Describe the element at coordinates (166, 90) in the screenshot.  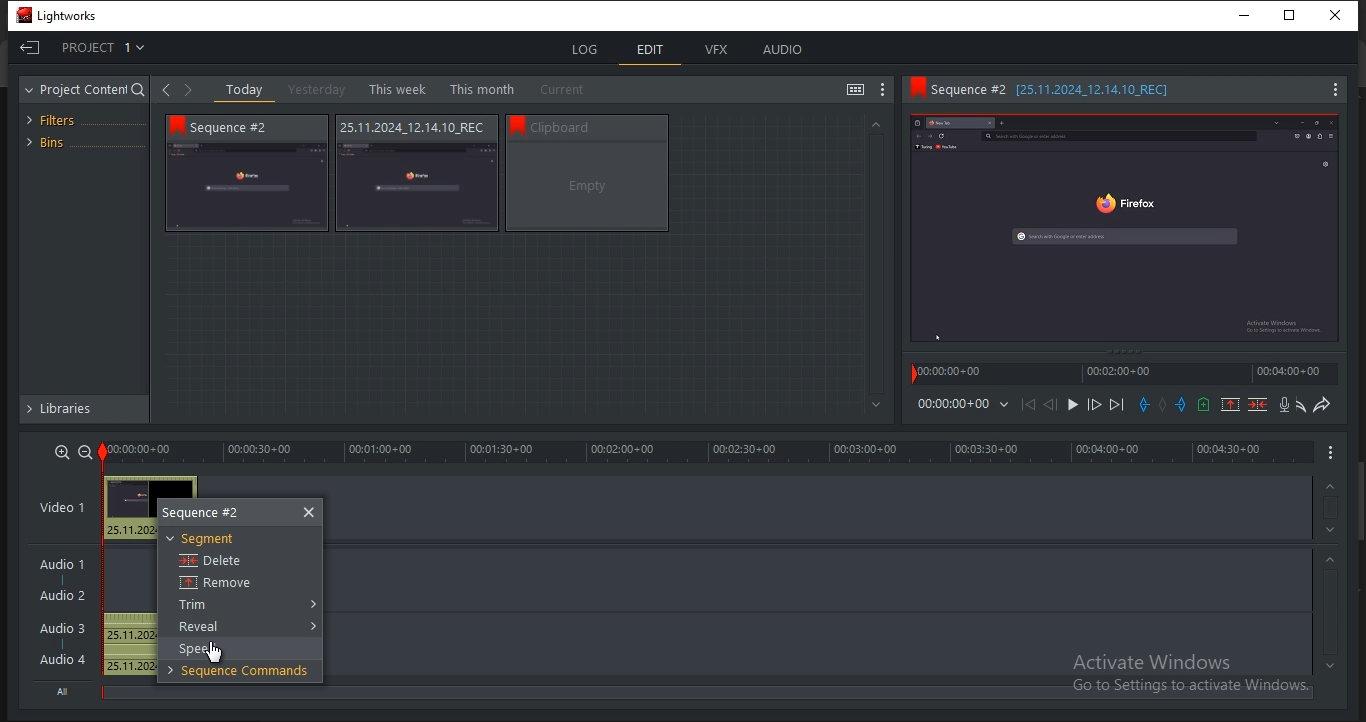
I see `Back` at that location.